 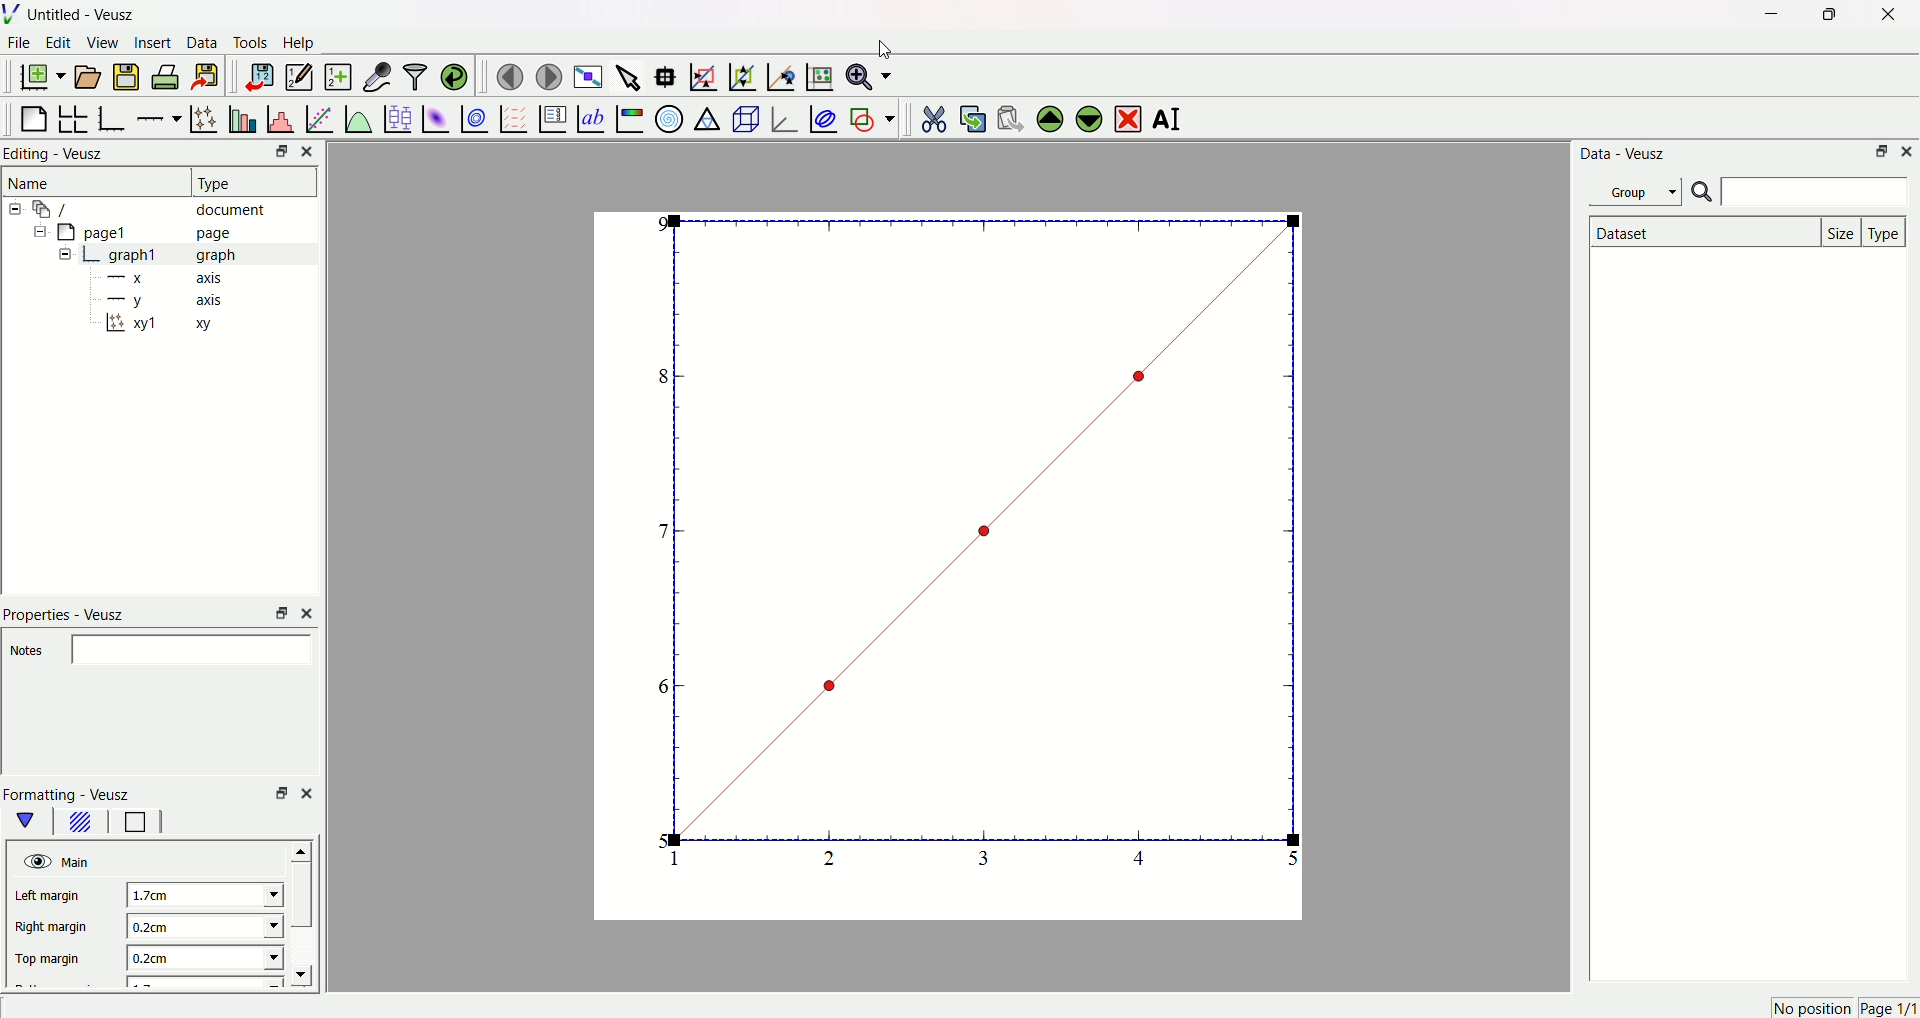 I want to click on Close, so click(x=1908, y=152).